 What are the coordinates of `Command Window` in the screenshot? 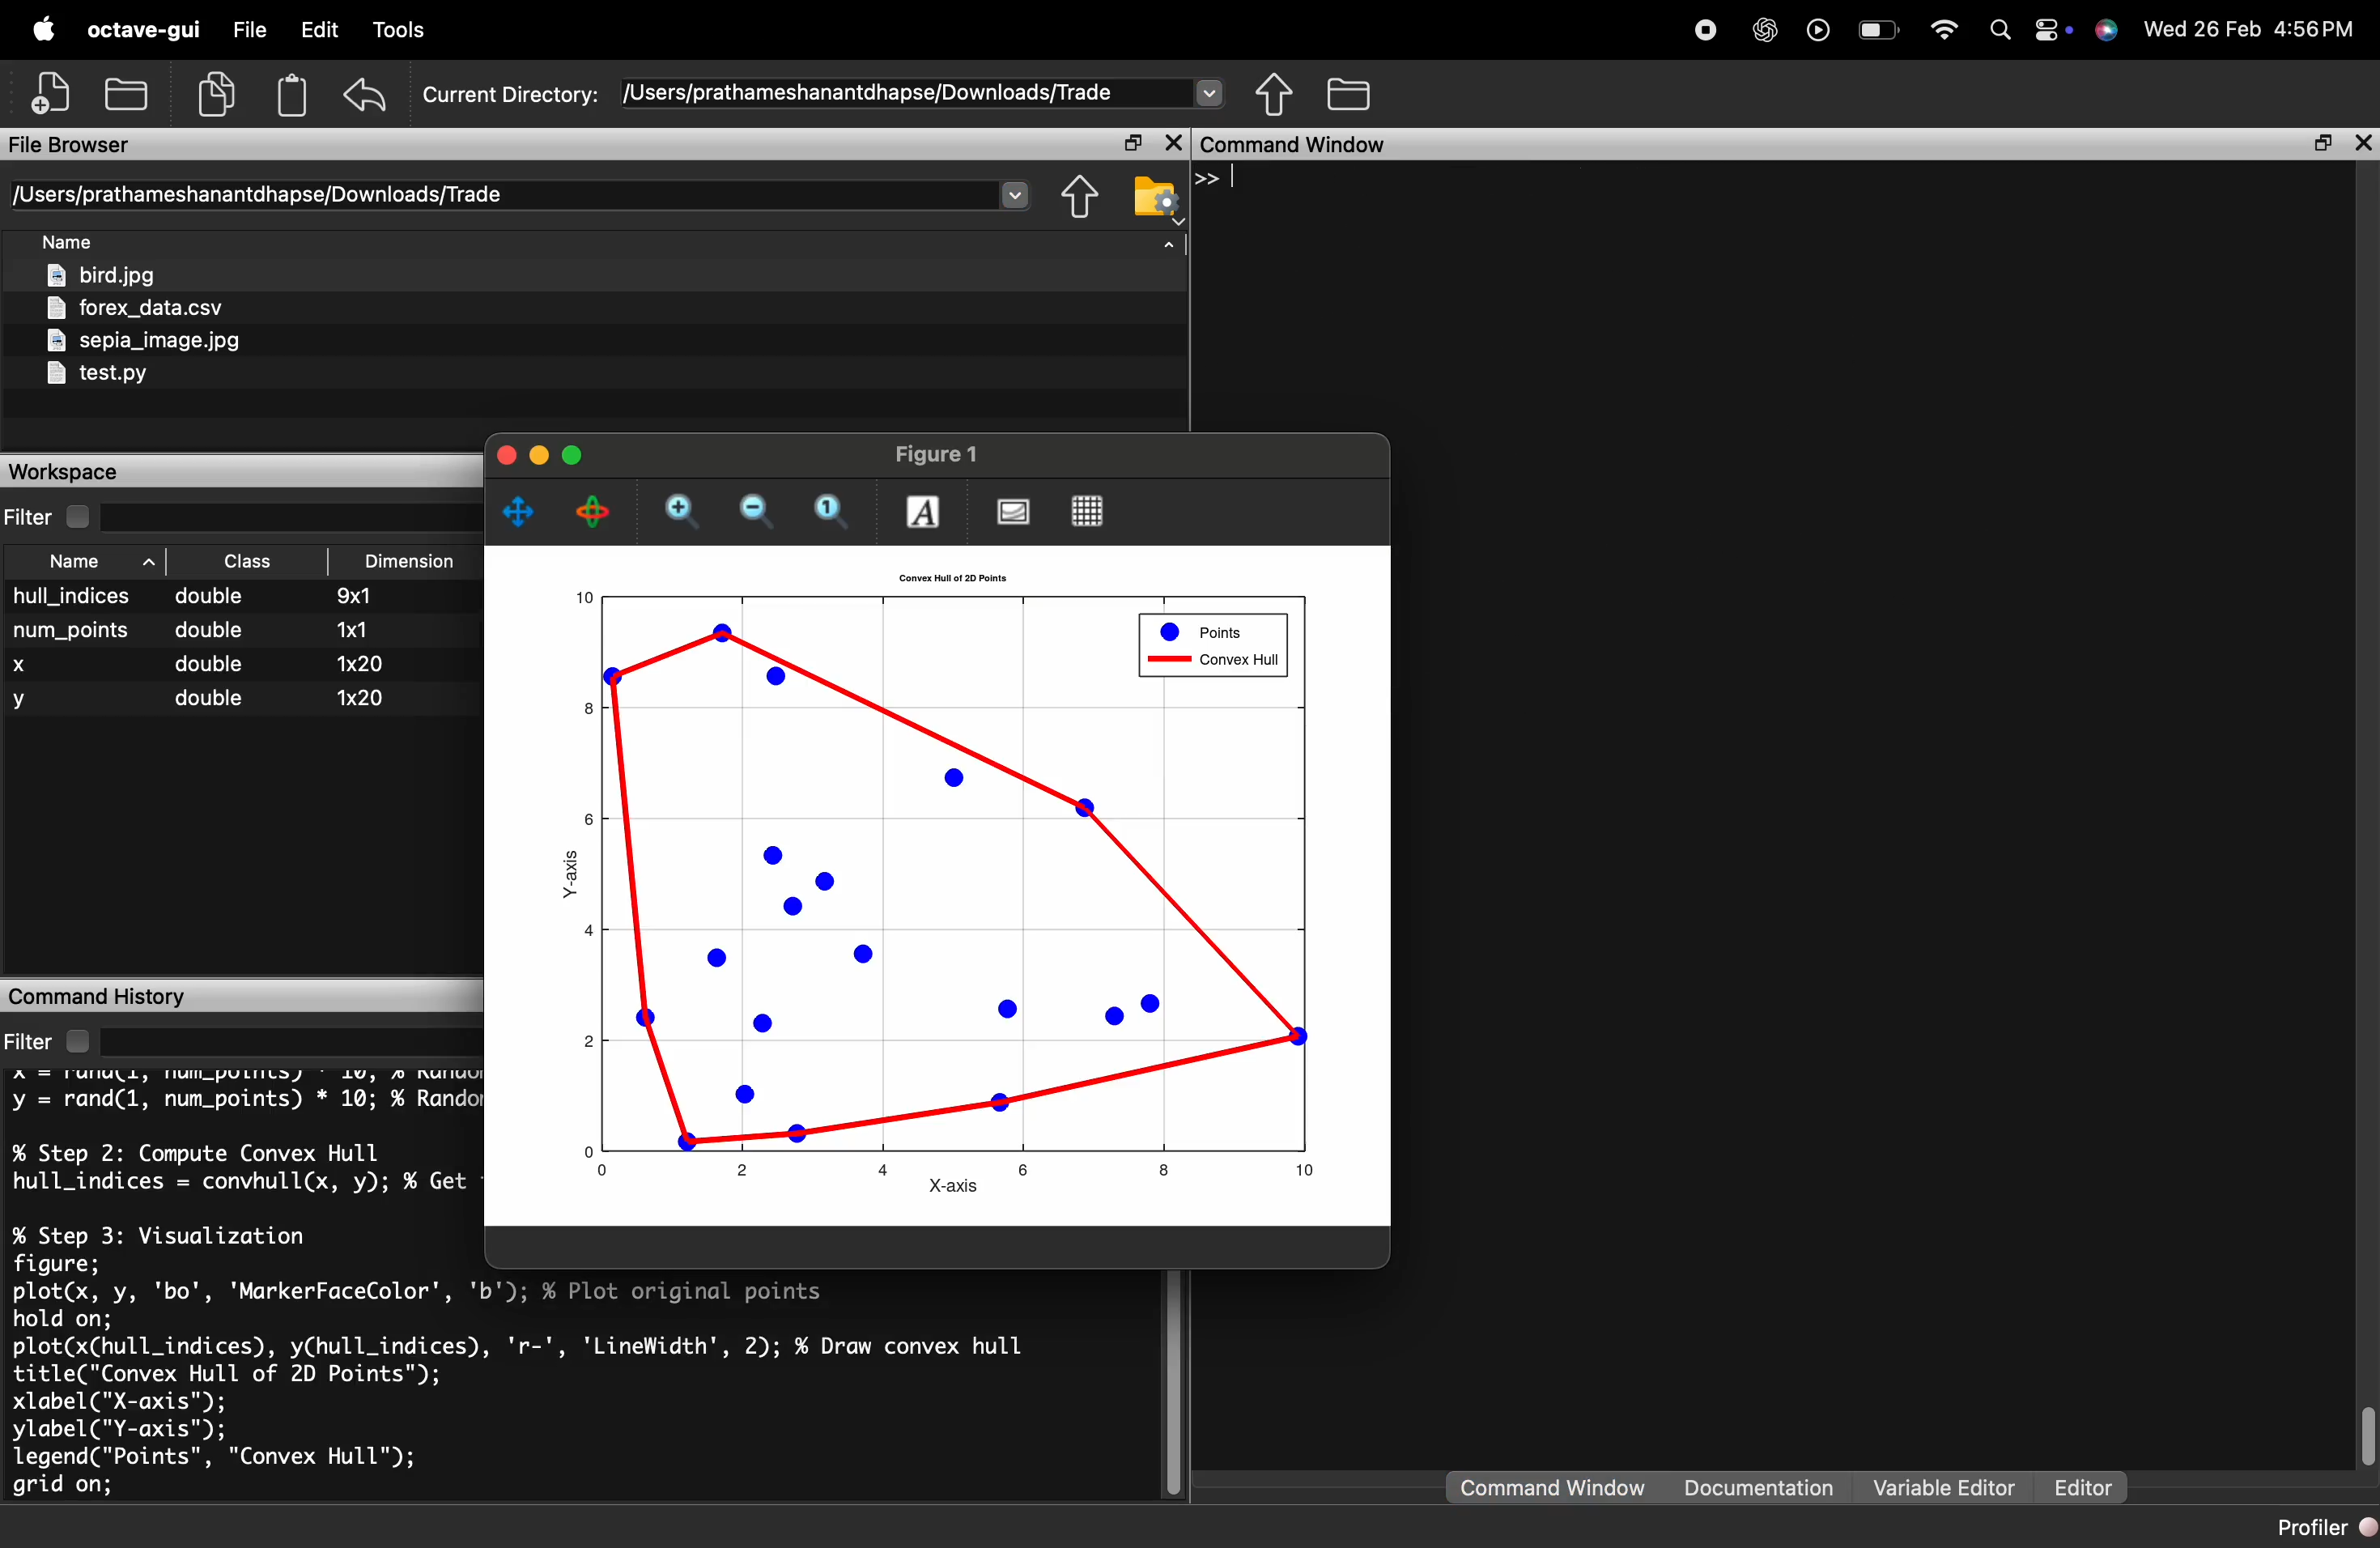 It's located at (1555, 1486).